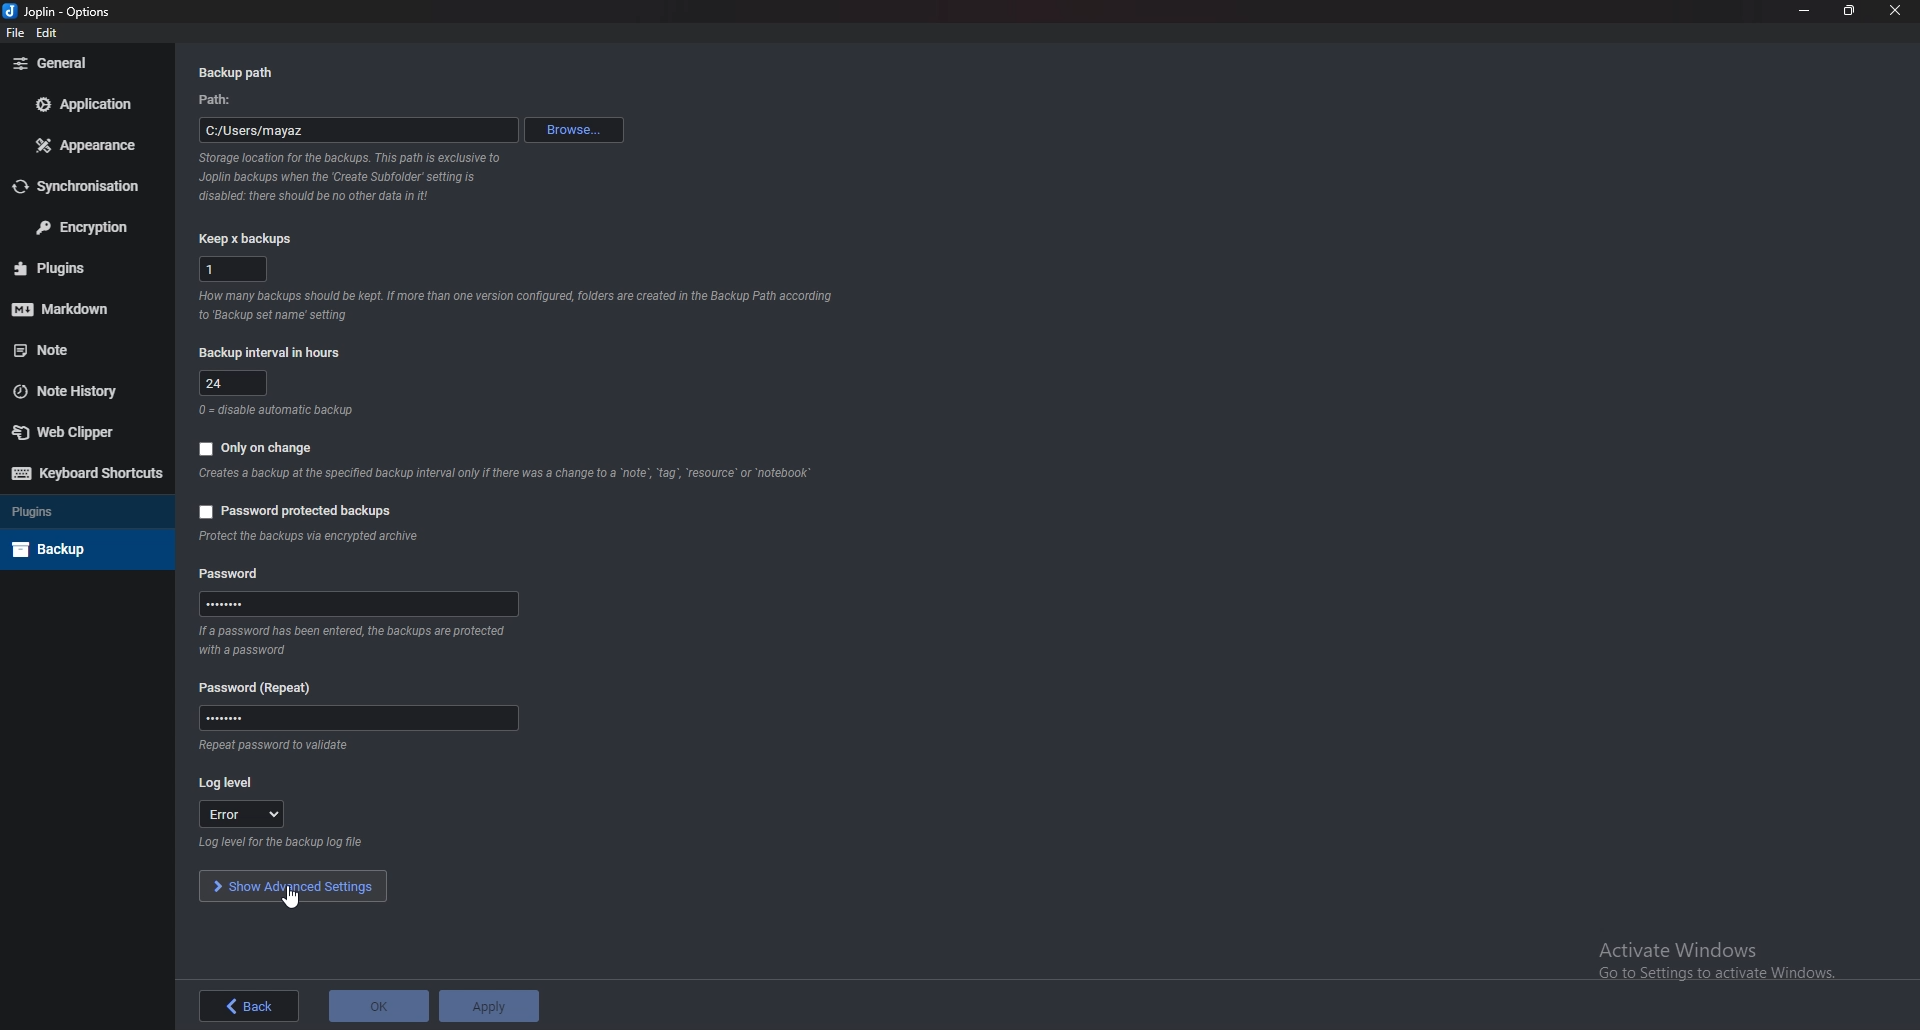 The image size is (1920, 1030). What do you see at coordinates (88, 104) in the screenshot?
I see `Application` at bounding box center [88, 104].